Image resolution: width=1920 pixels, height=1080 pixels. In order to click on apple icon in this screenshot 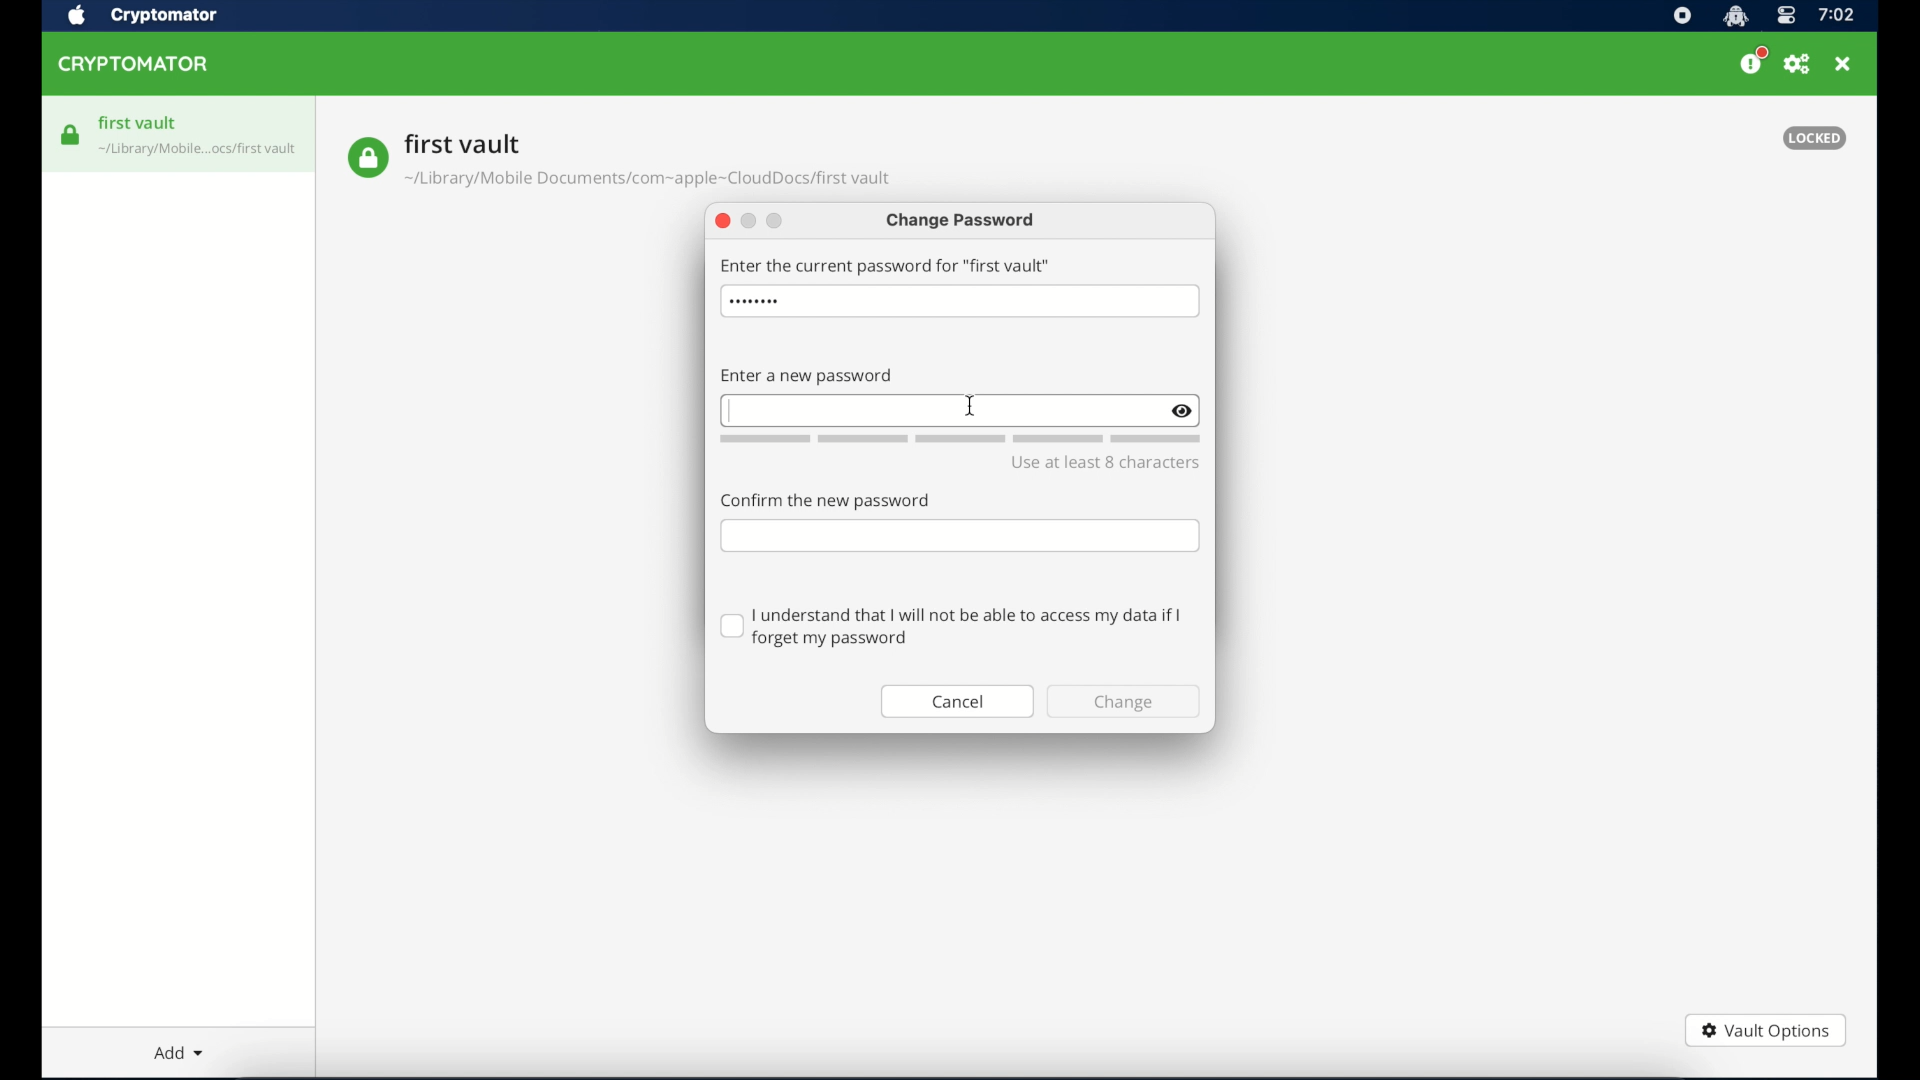, I will do `click(75, 16)`.